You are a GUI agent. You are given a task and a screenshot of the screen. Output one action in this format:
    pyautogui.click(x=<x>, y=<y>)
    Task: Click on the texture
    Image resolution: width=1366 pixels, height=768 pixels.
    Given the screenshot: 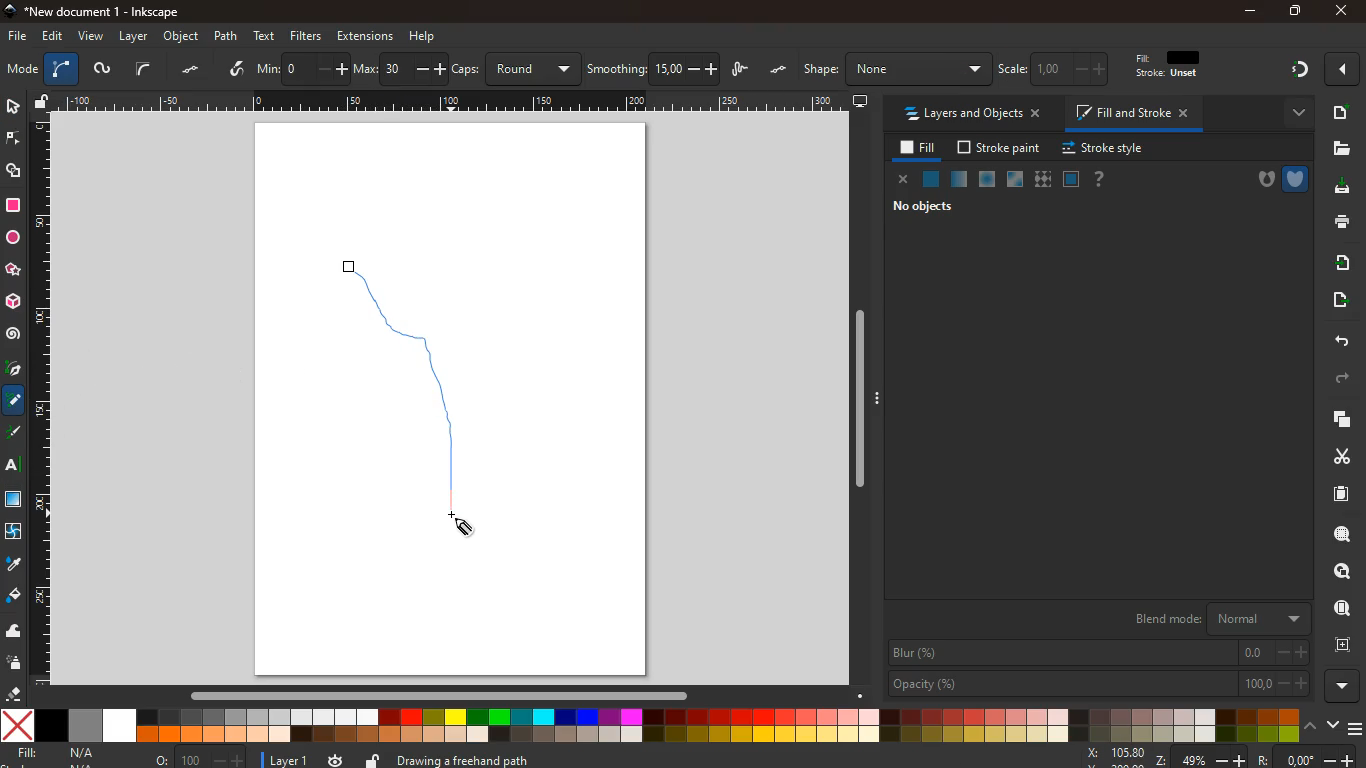 What is the action you would take?
    pyautogui.click(x=14, y=499)
    